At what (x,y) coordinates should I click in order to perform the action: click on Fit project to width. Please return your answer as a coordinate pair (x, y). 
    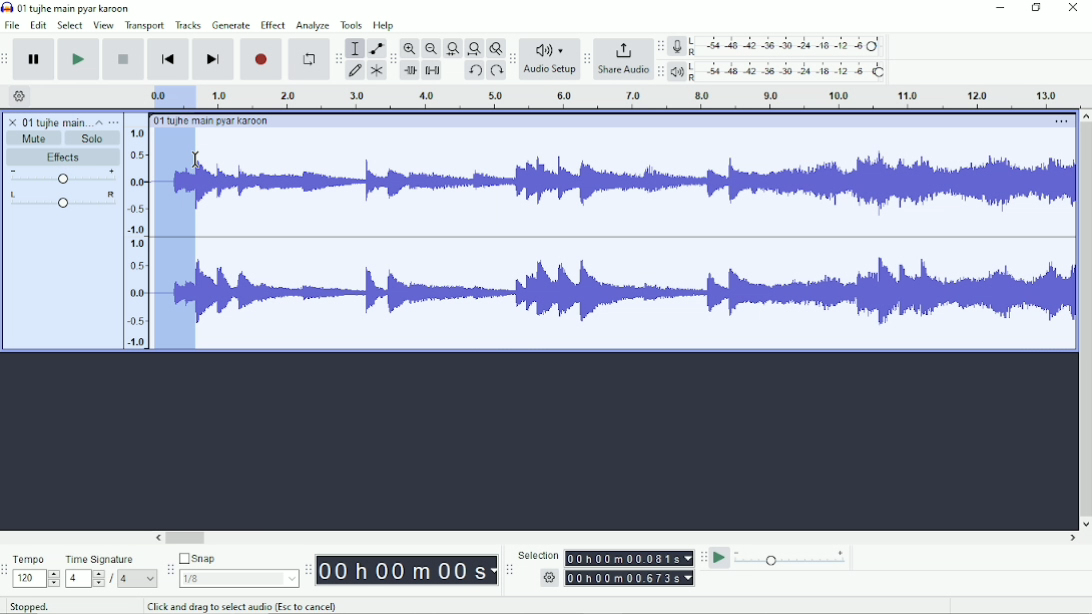
    Looking at the image, I should click on (475, 49).